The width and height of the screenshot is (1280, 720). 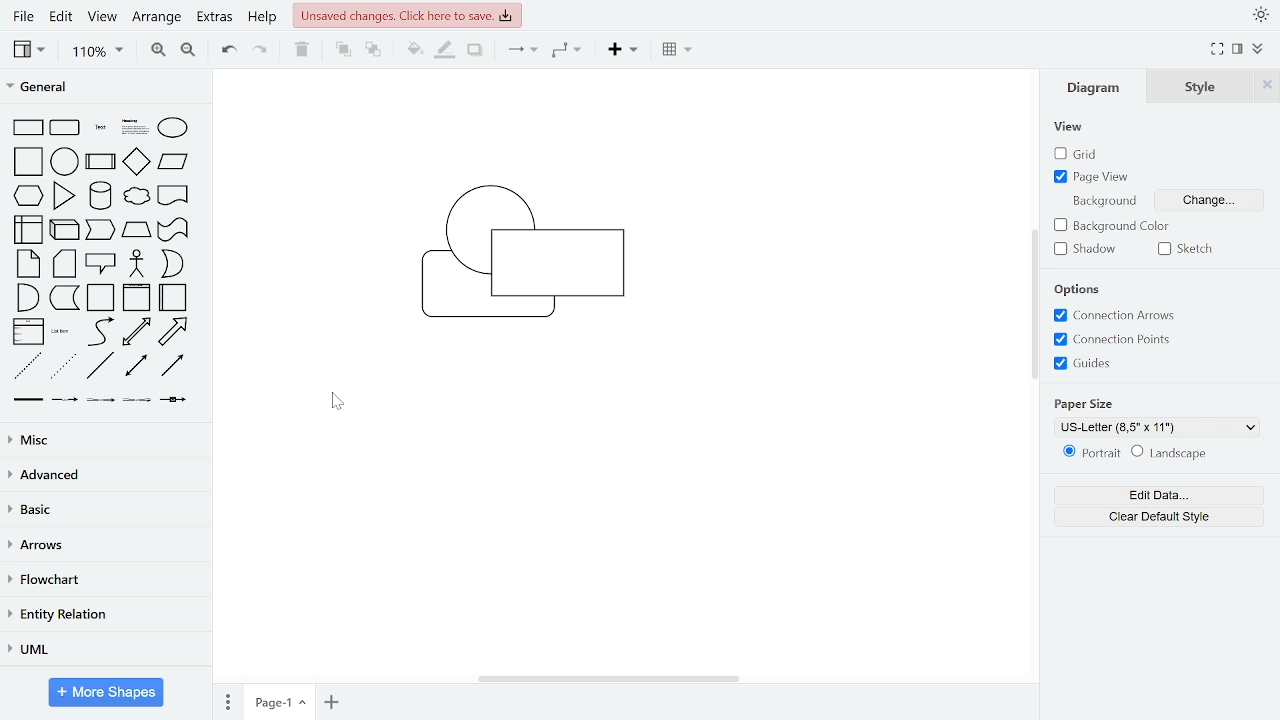 What do you see at coordinates (226, 699) in the screenshot?
I see `pages` at bounding box center [226, 699].